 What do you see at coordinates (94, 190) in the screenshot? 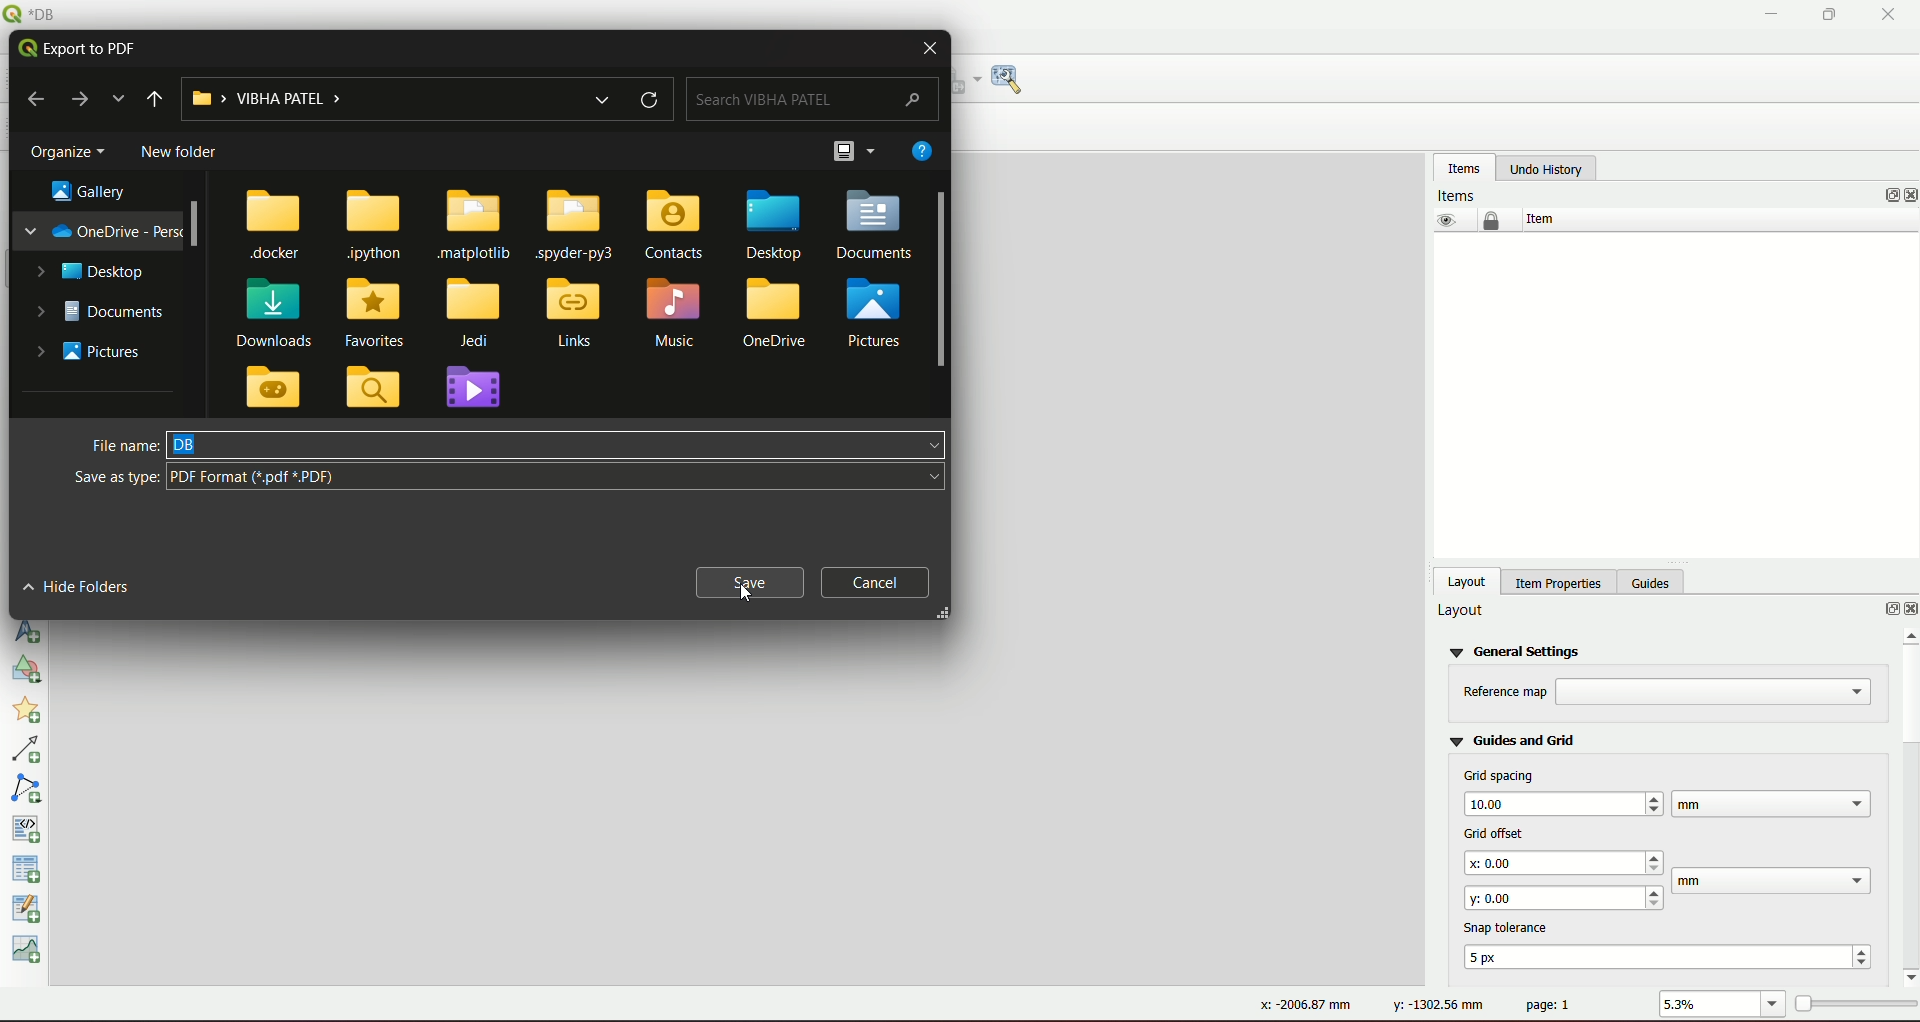
I see `gallery` at bounding box center [94, 190].